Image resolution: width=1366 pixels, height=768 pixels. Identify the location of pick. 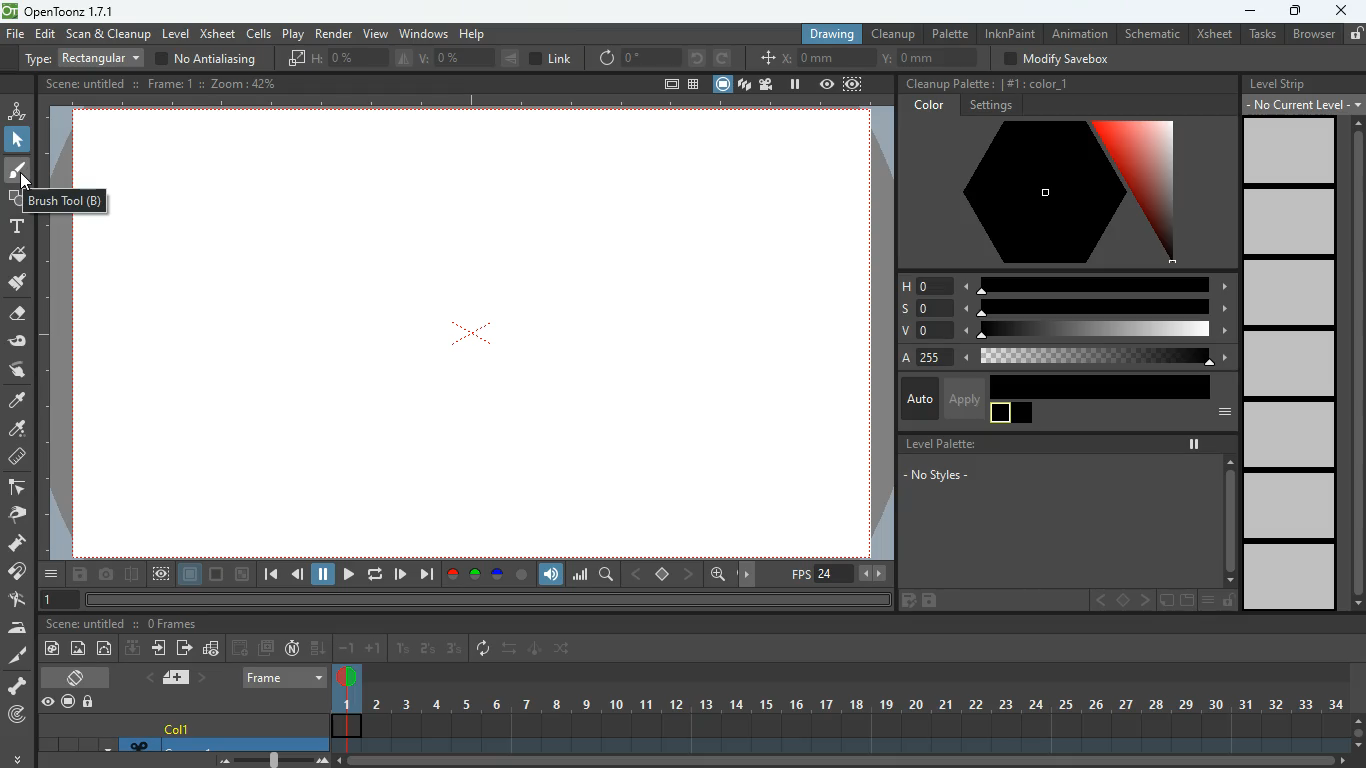
(15, 515).